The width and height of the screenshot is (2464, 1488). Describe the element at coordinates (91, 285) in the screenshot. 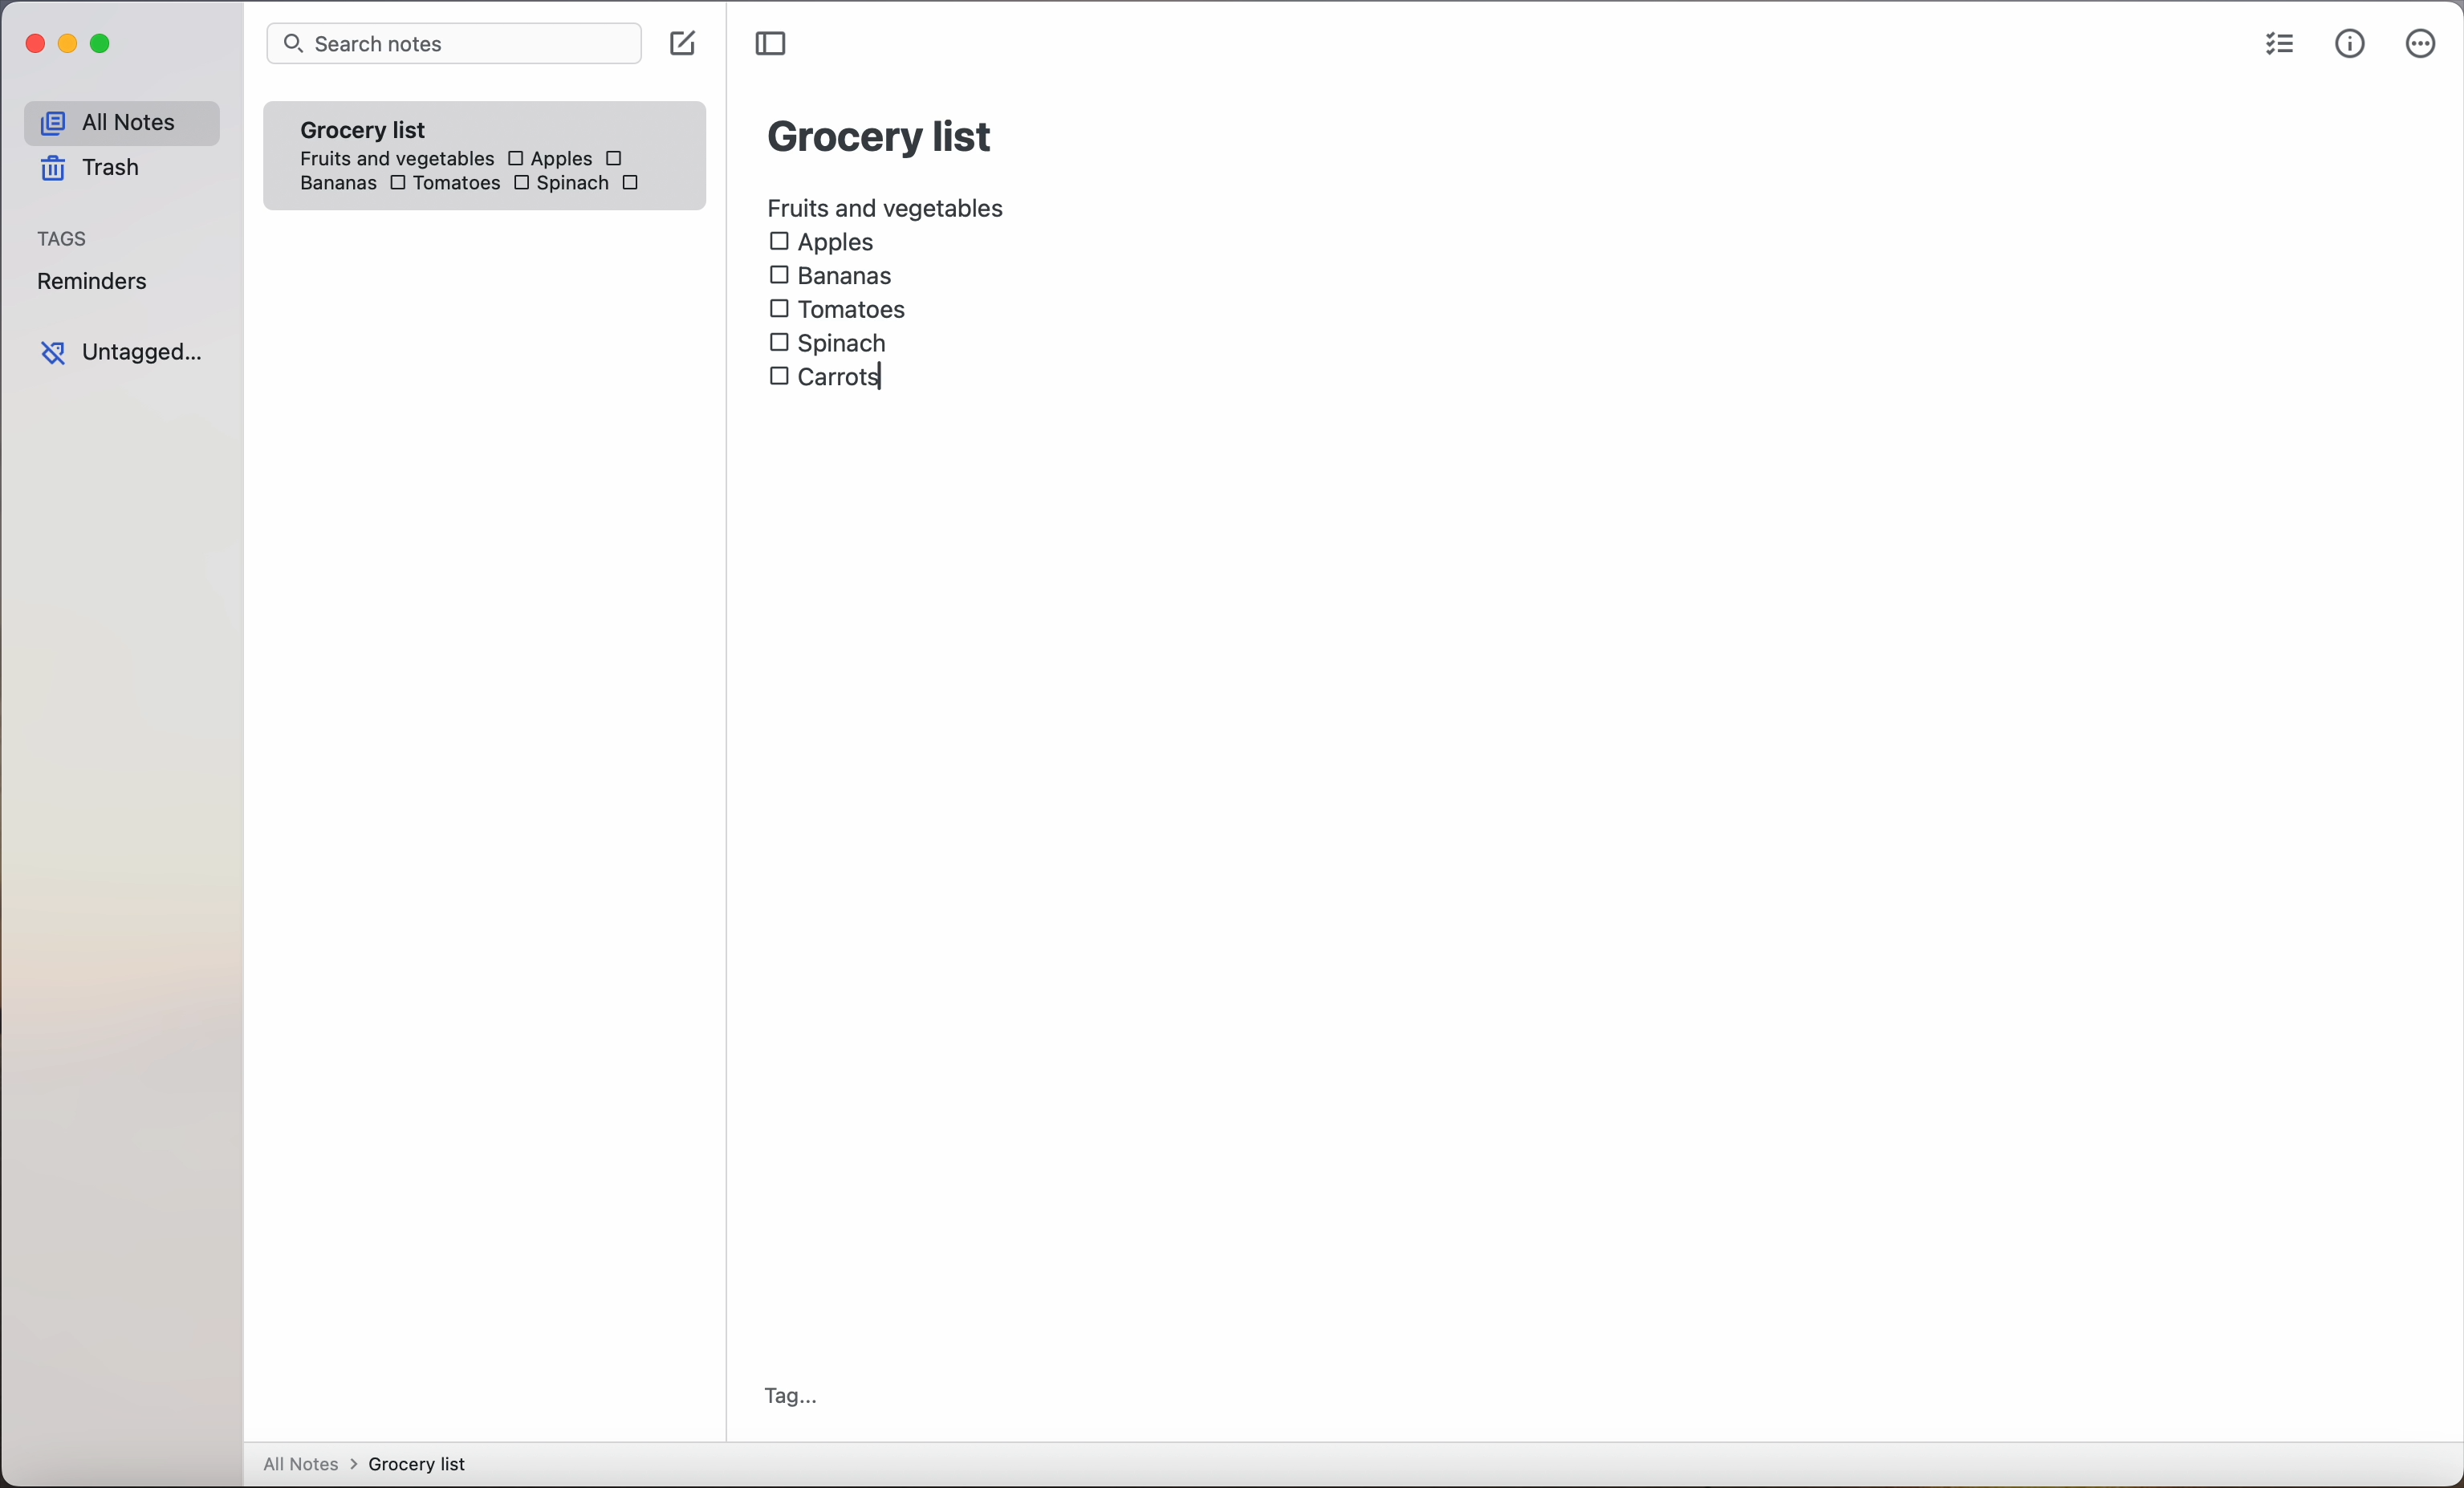

I see `reminders` at that location.